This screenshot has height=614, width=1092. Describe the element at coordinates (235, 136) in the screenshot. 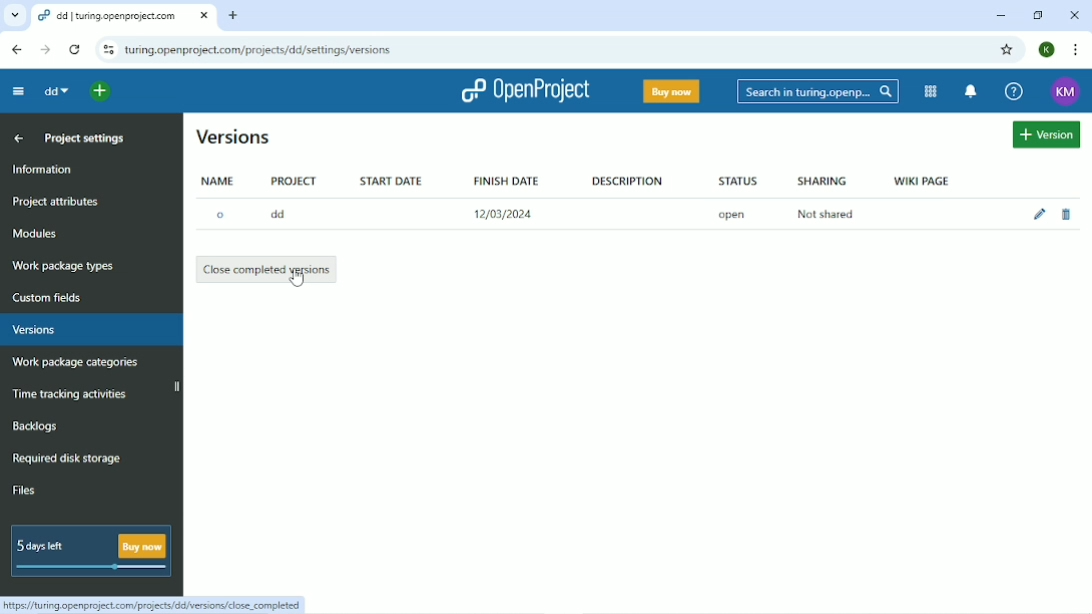

I see `Versions` at that location.